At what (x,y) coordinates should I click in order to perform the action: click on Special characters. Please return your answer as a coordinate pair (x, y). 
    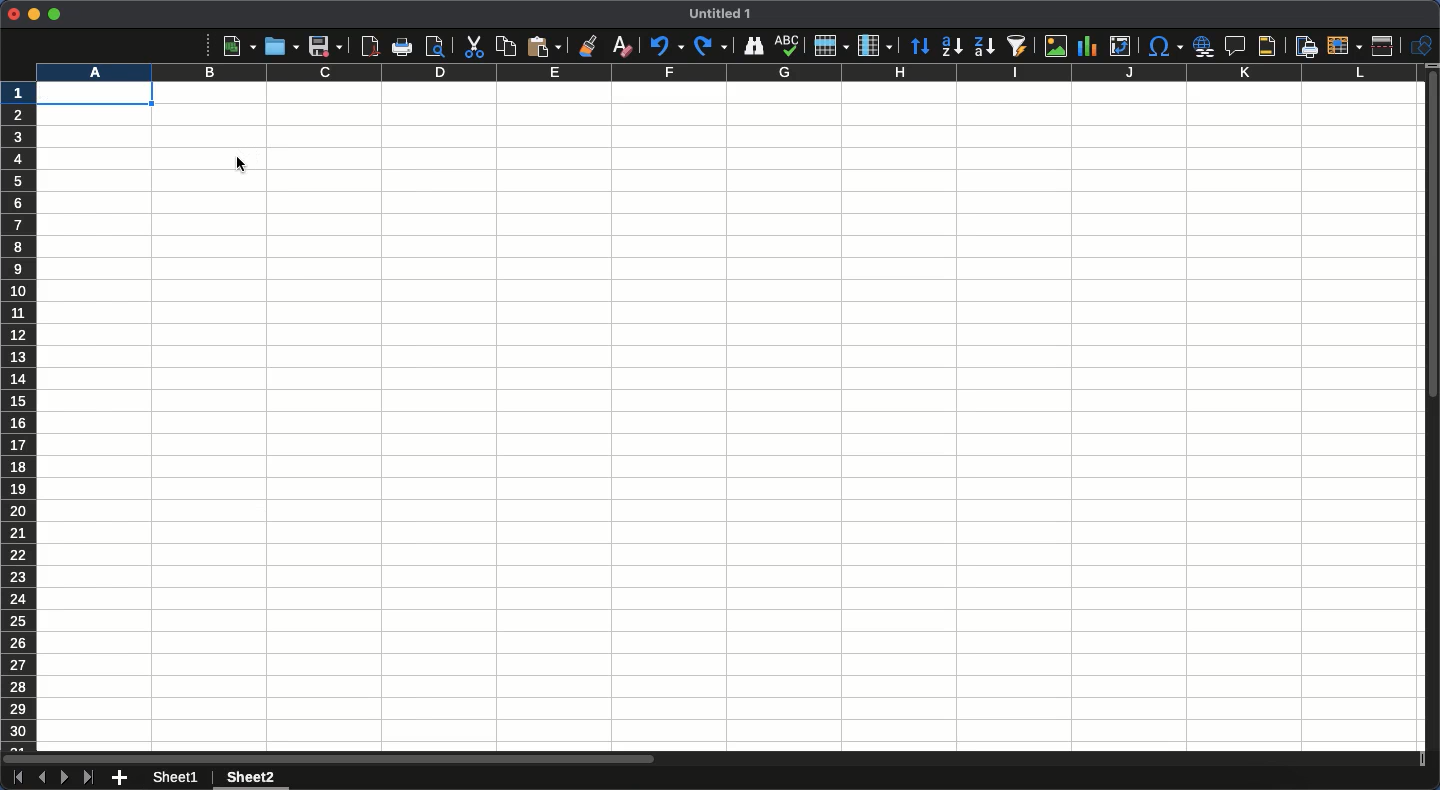
    Looking at the image, I should click on (1164, 46).